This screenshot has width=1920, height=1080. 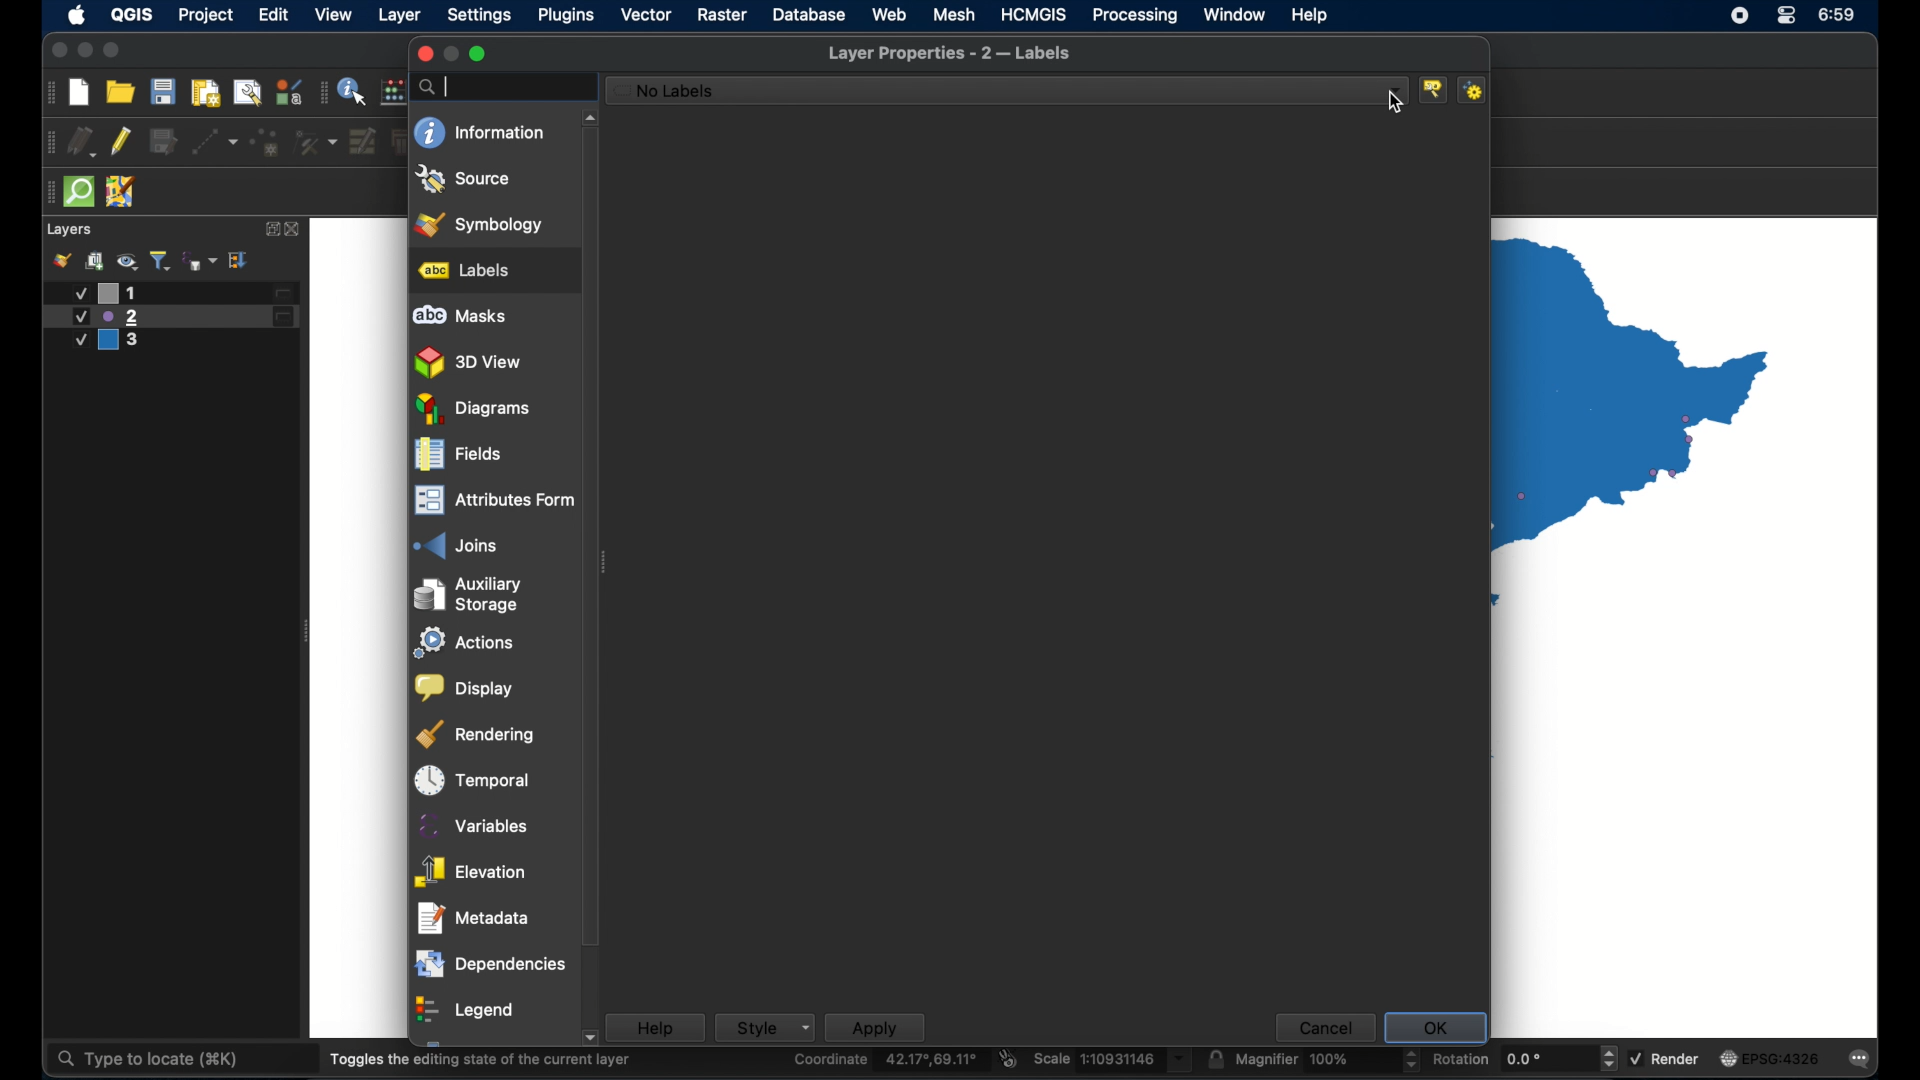 What do you see at coordinates (467, 1011) in the screenshot?
I see `legend` at bounding box center [467, 1011].